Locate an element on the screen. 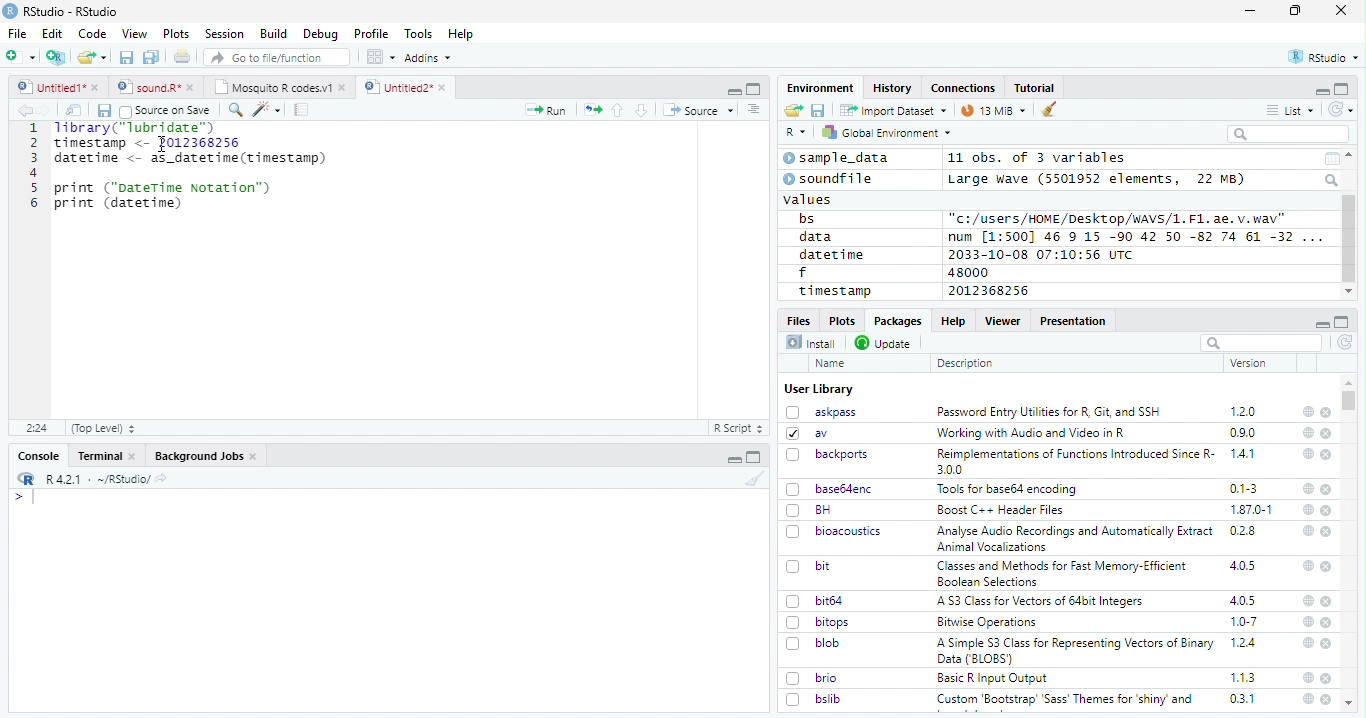 Image resolution: width=1366 pixels, height=718 pixels. Create a project is located at coordinates (56, 57).